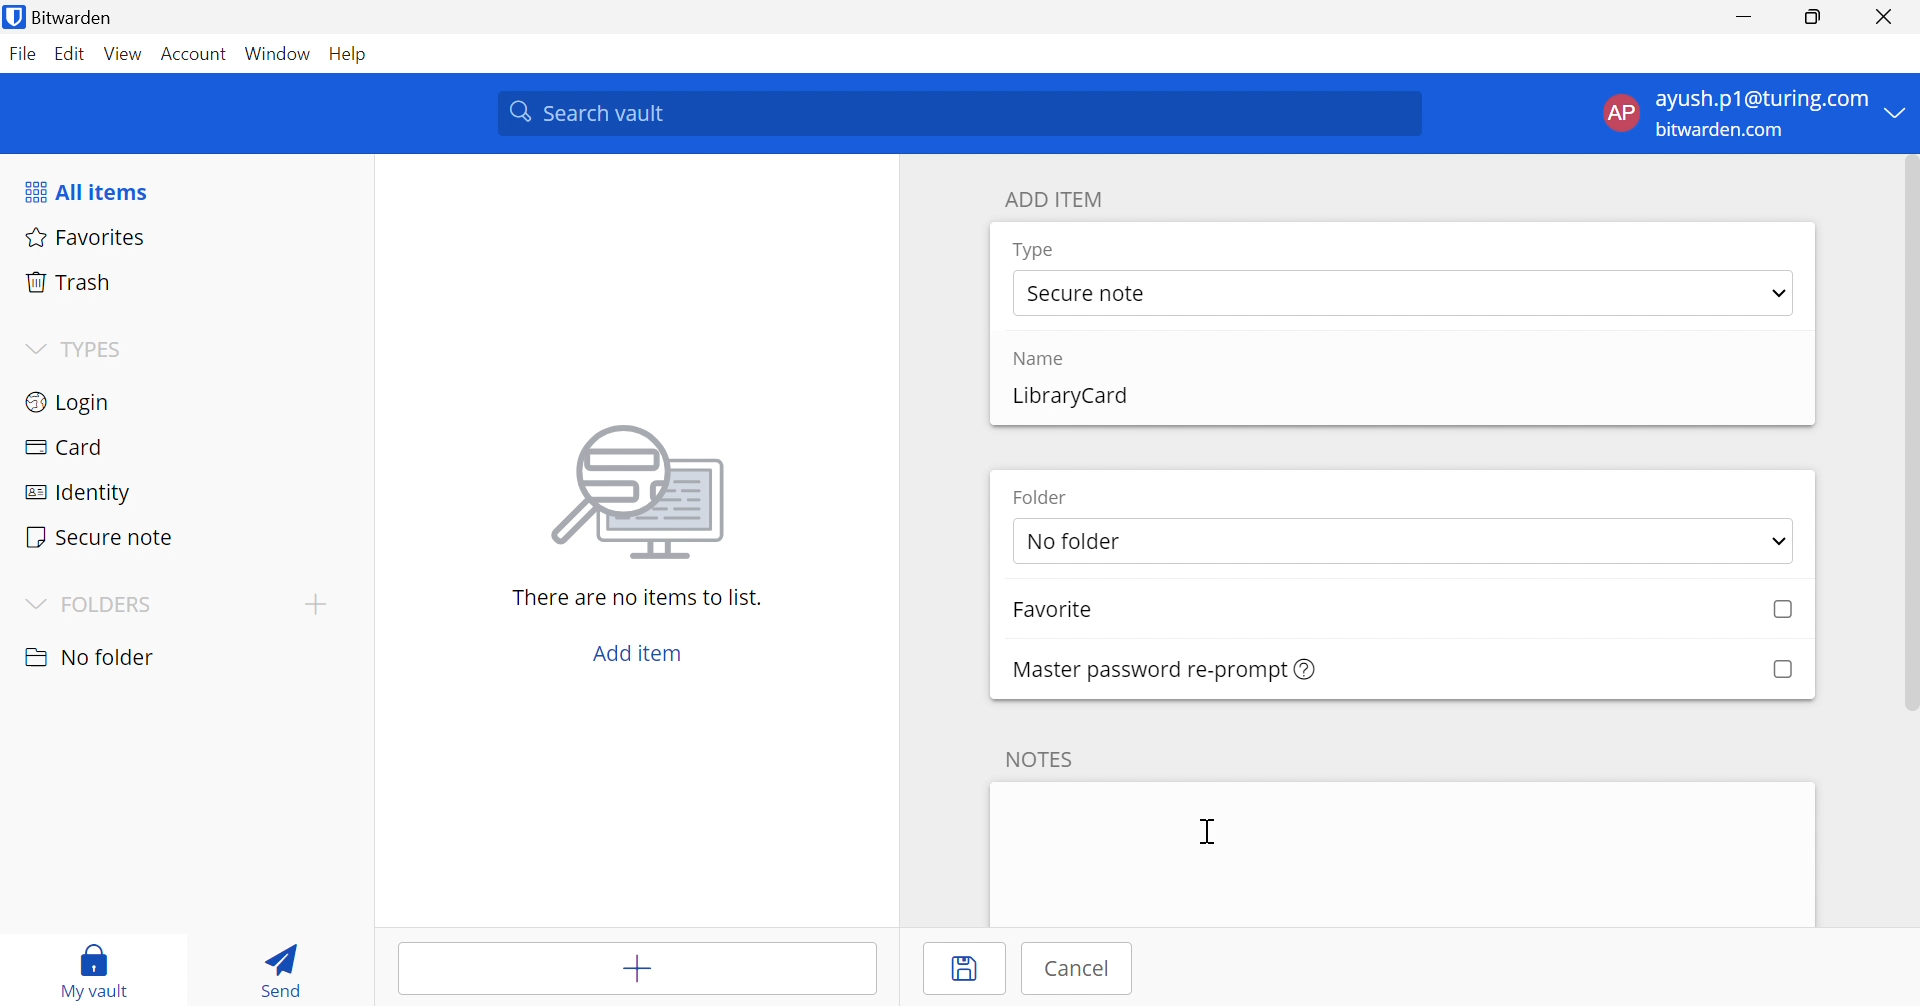 Image resolution: width=1920 pixels, height=1006 pixels. What do you see at coordinates (97, 970) in the screenshot?
I see `My vault` at bounding box center [97, 970].